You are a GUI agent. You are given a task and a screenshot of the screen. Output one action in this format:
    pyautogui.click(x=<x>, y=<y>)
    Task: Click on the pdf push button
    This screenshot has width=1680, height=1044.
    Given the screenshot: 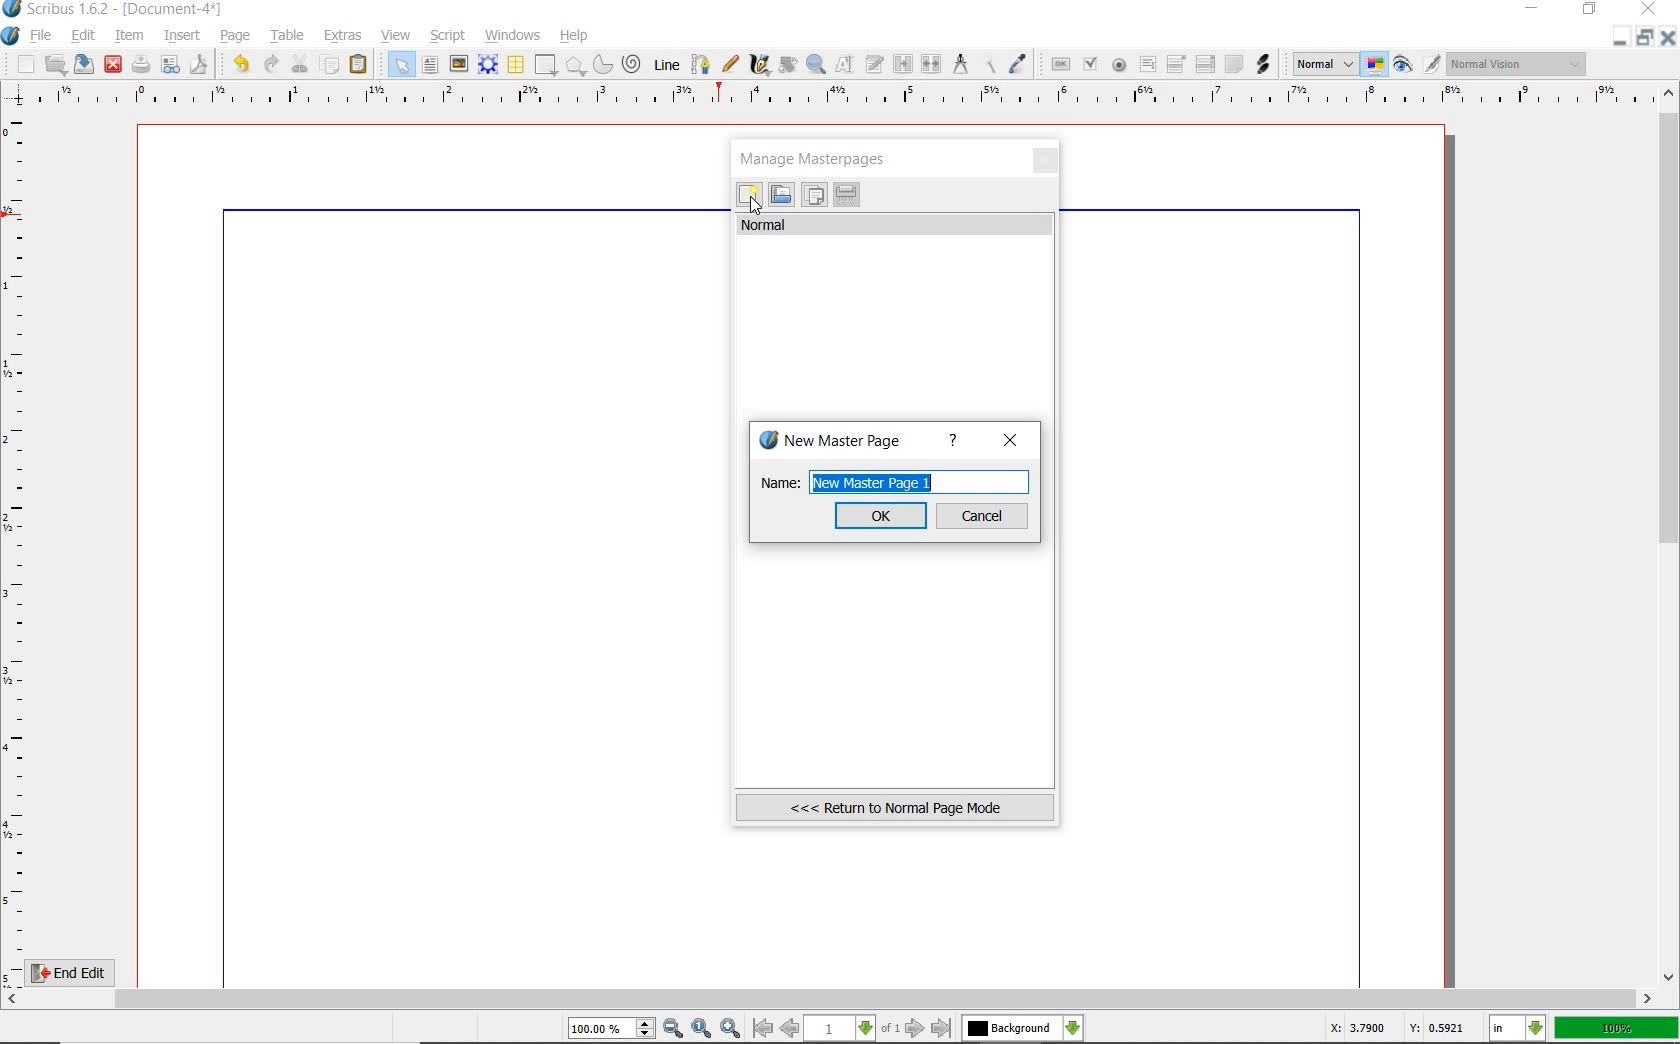 What is the action you would take?
    pyautogui.click(x=1057, y=63)
    